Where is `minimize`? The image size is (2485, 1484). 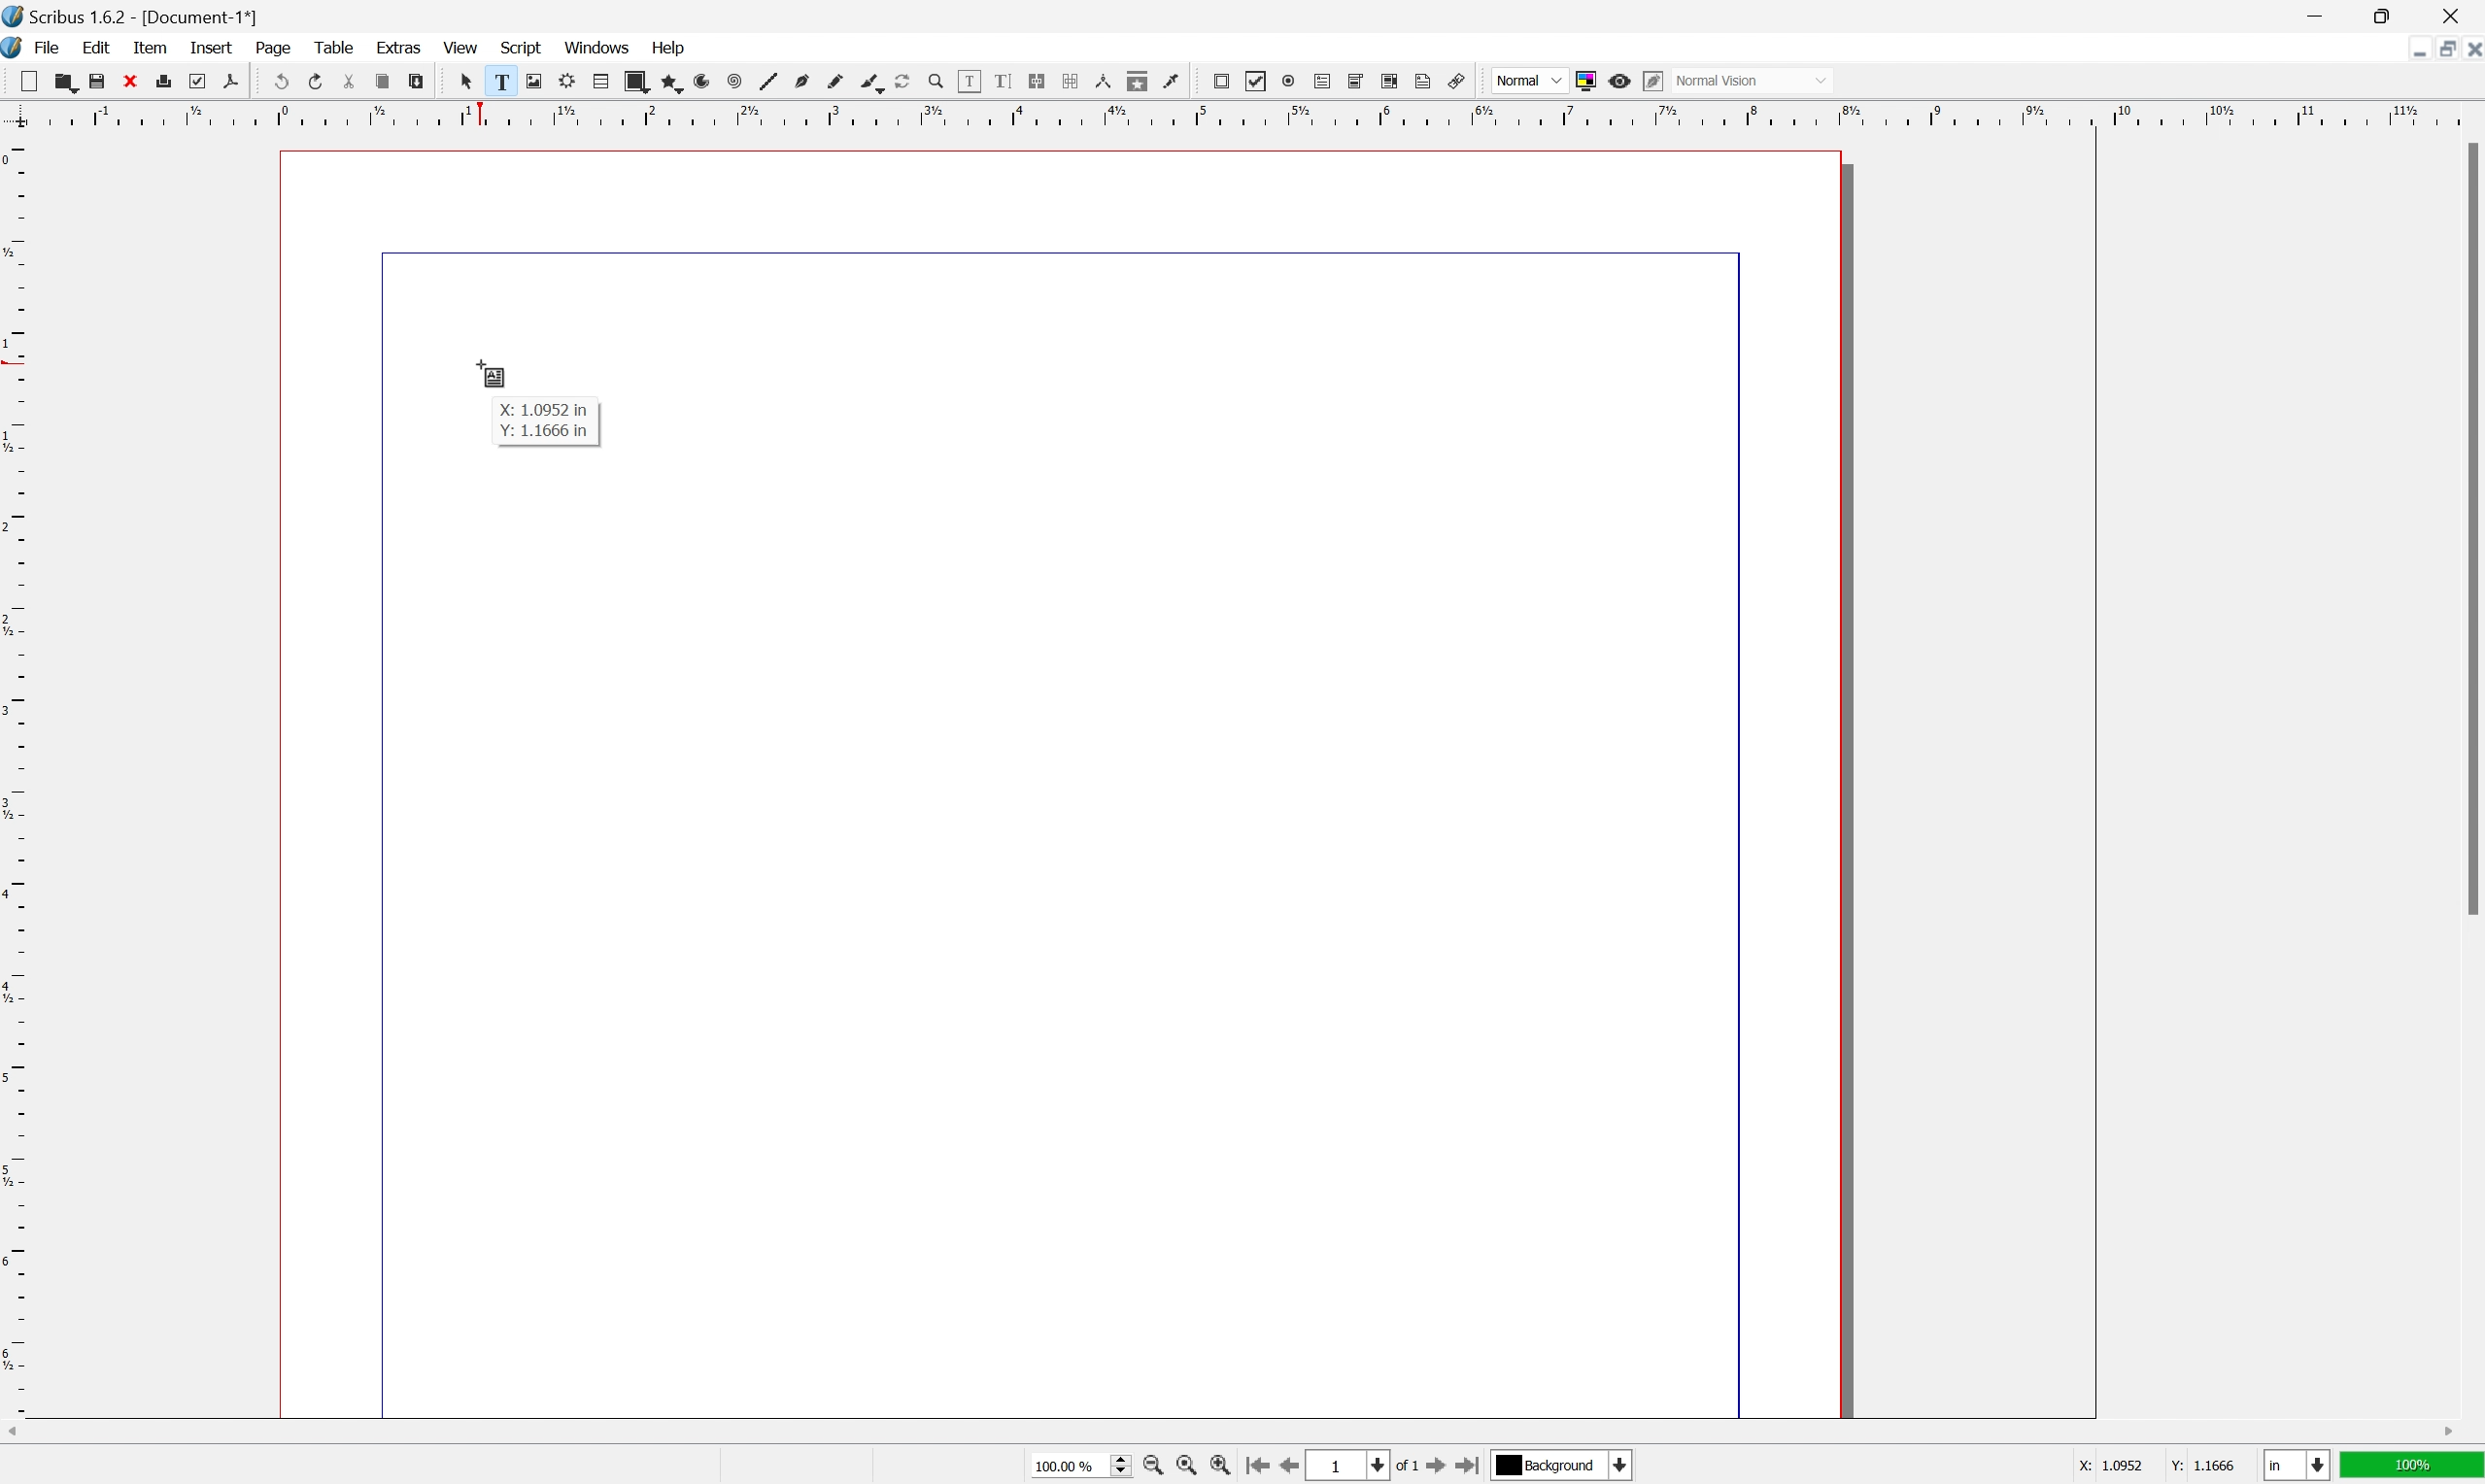
minimize is located at coordinates (2409, 49).